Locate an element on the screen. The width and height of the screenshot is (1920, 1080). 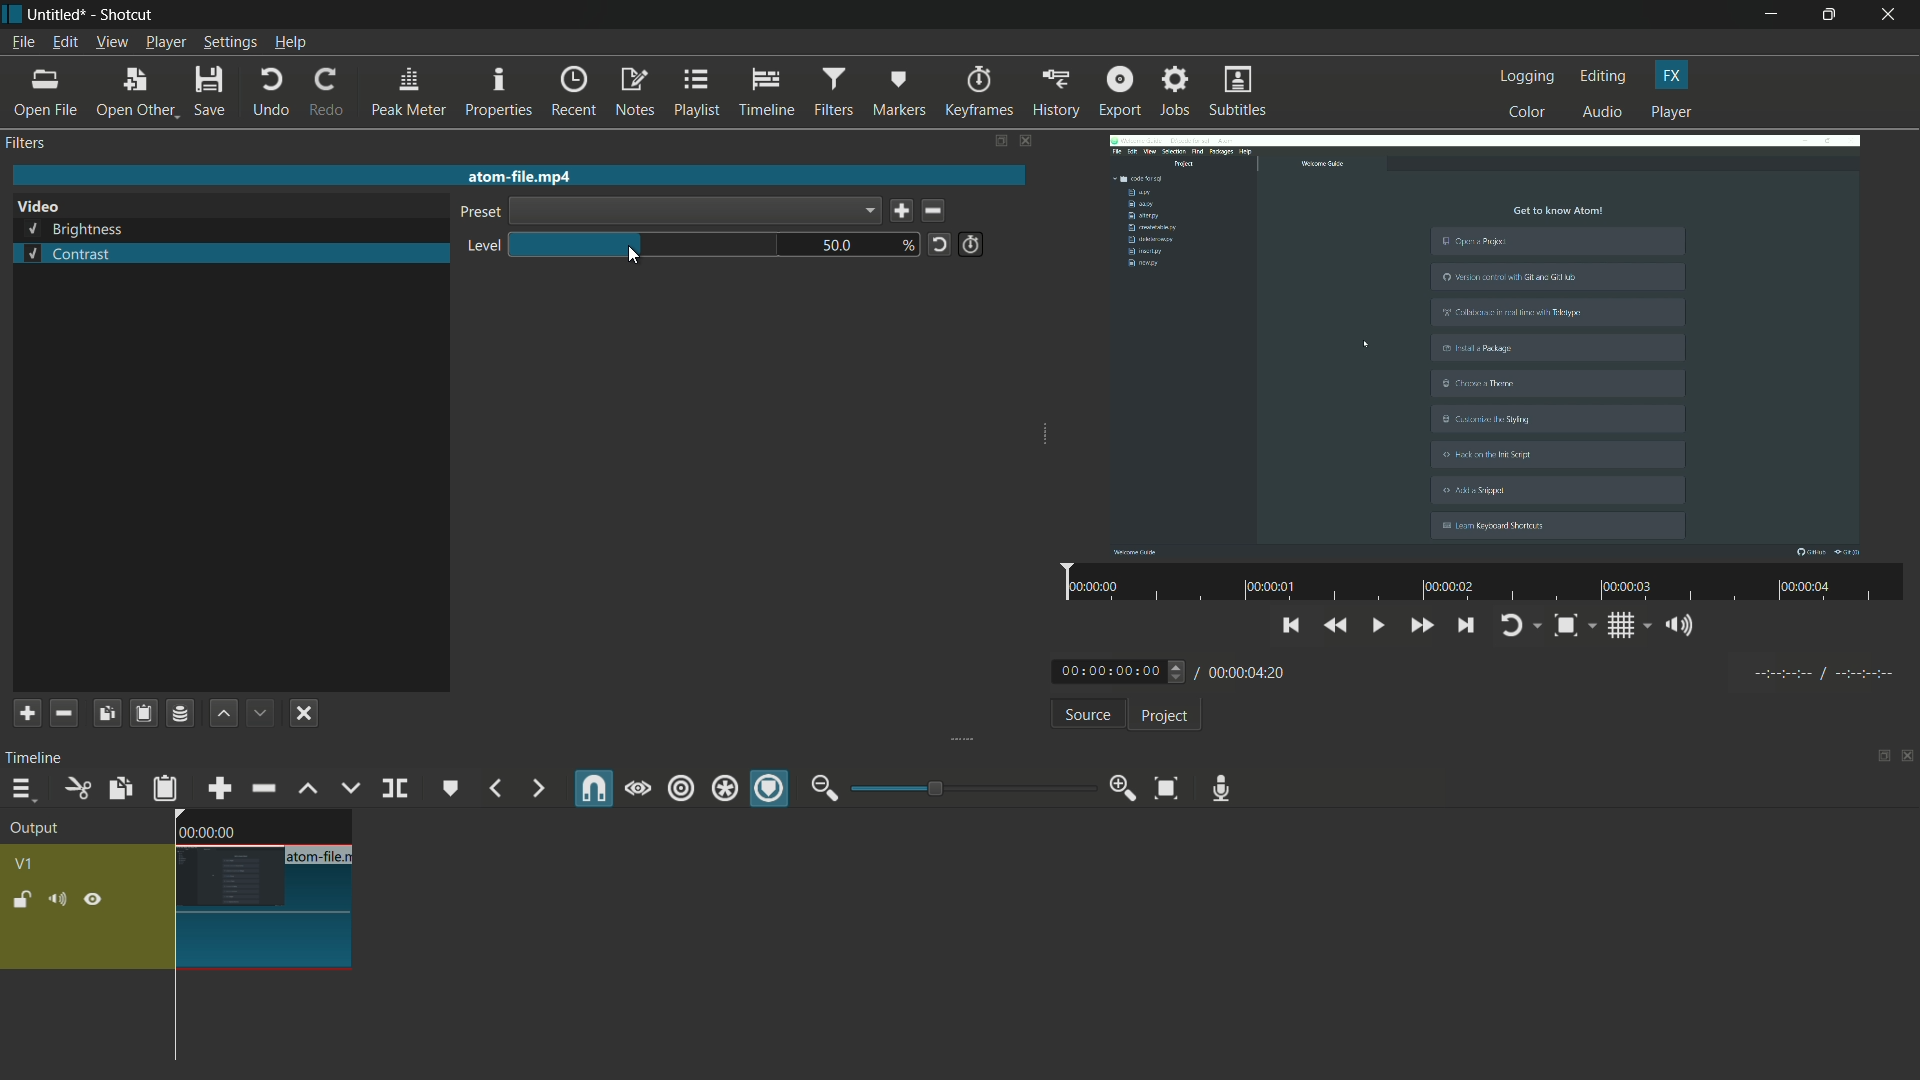
zoom out is located at coordinates (824, 788).